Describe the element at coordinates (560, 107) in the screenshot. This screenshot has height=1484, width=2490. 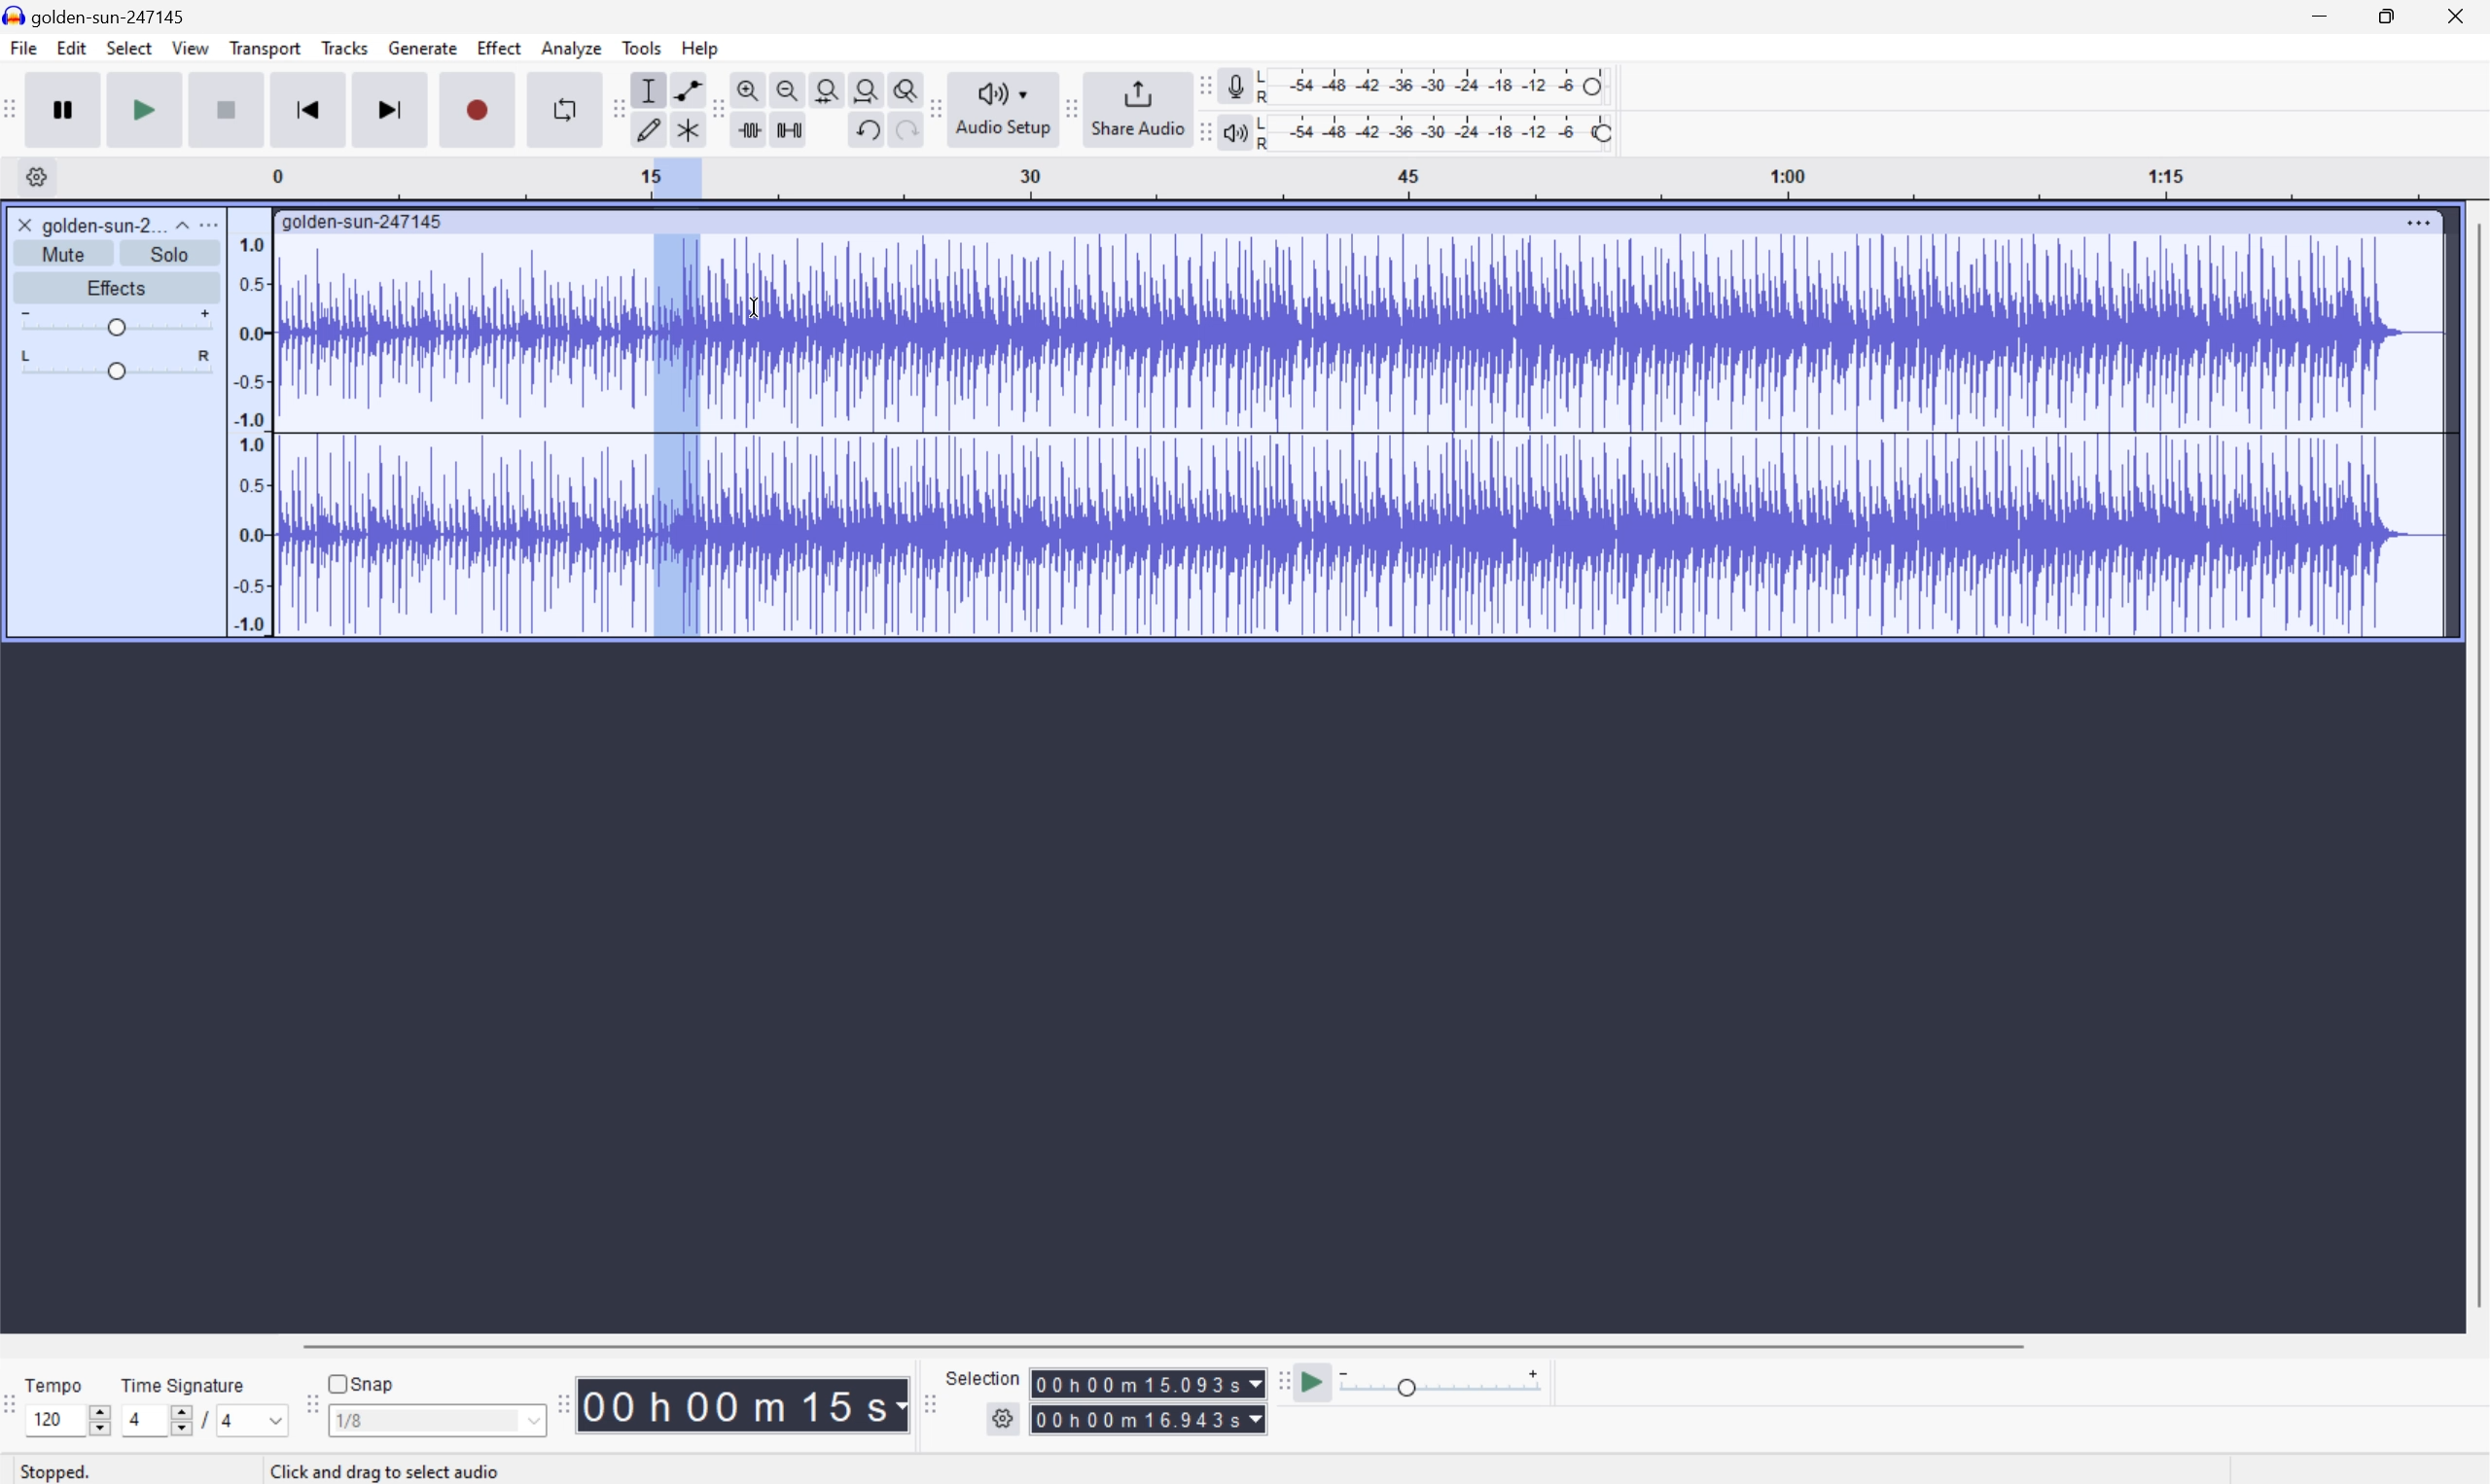
I see `Enable looping` at that location.